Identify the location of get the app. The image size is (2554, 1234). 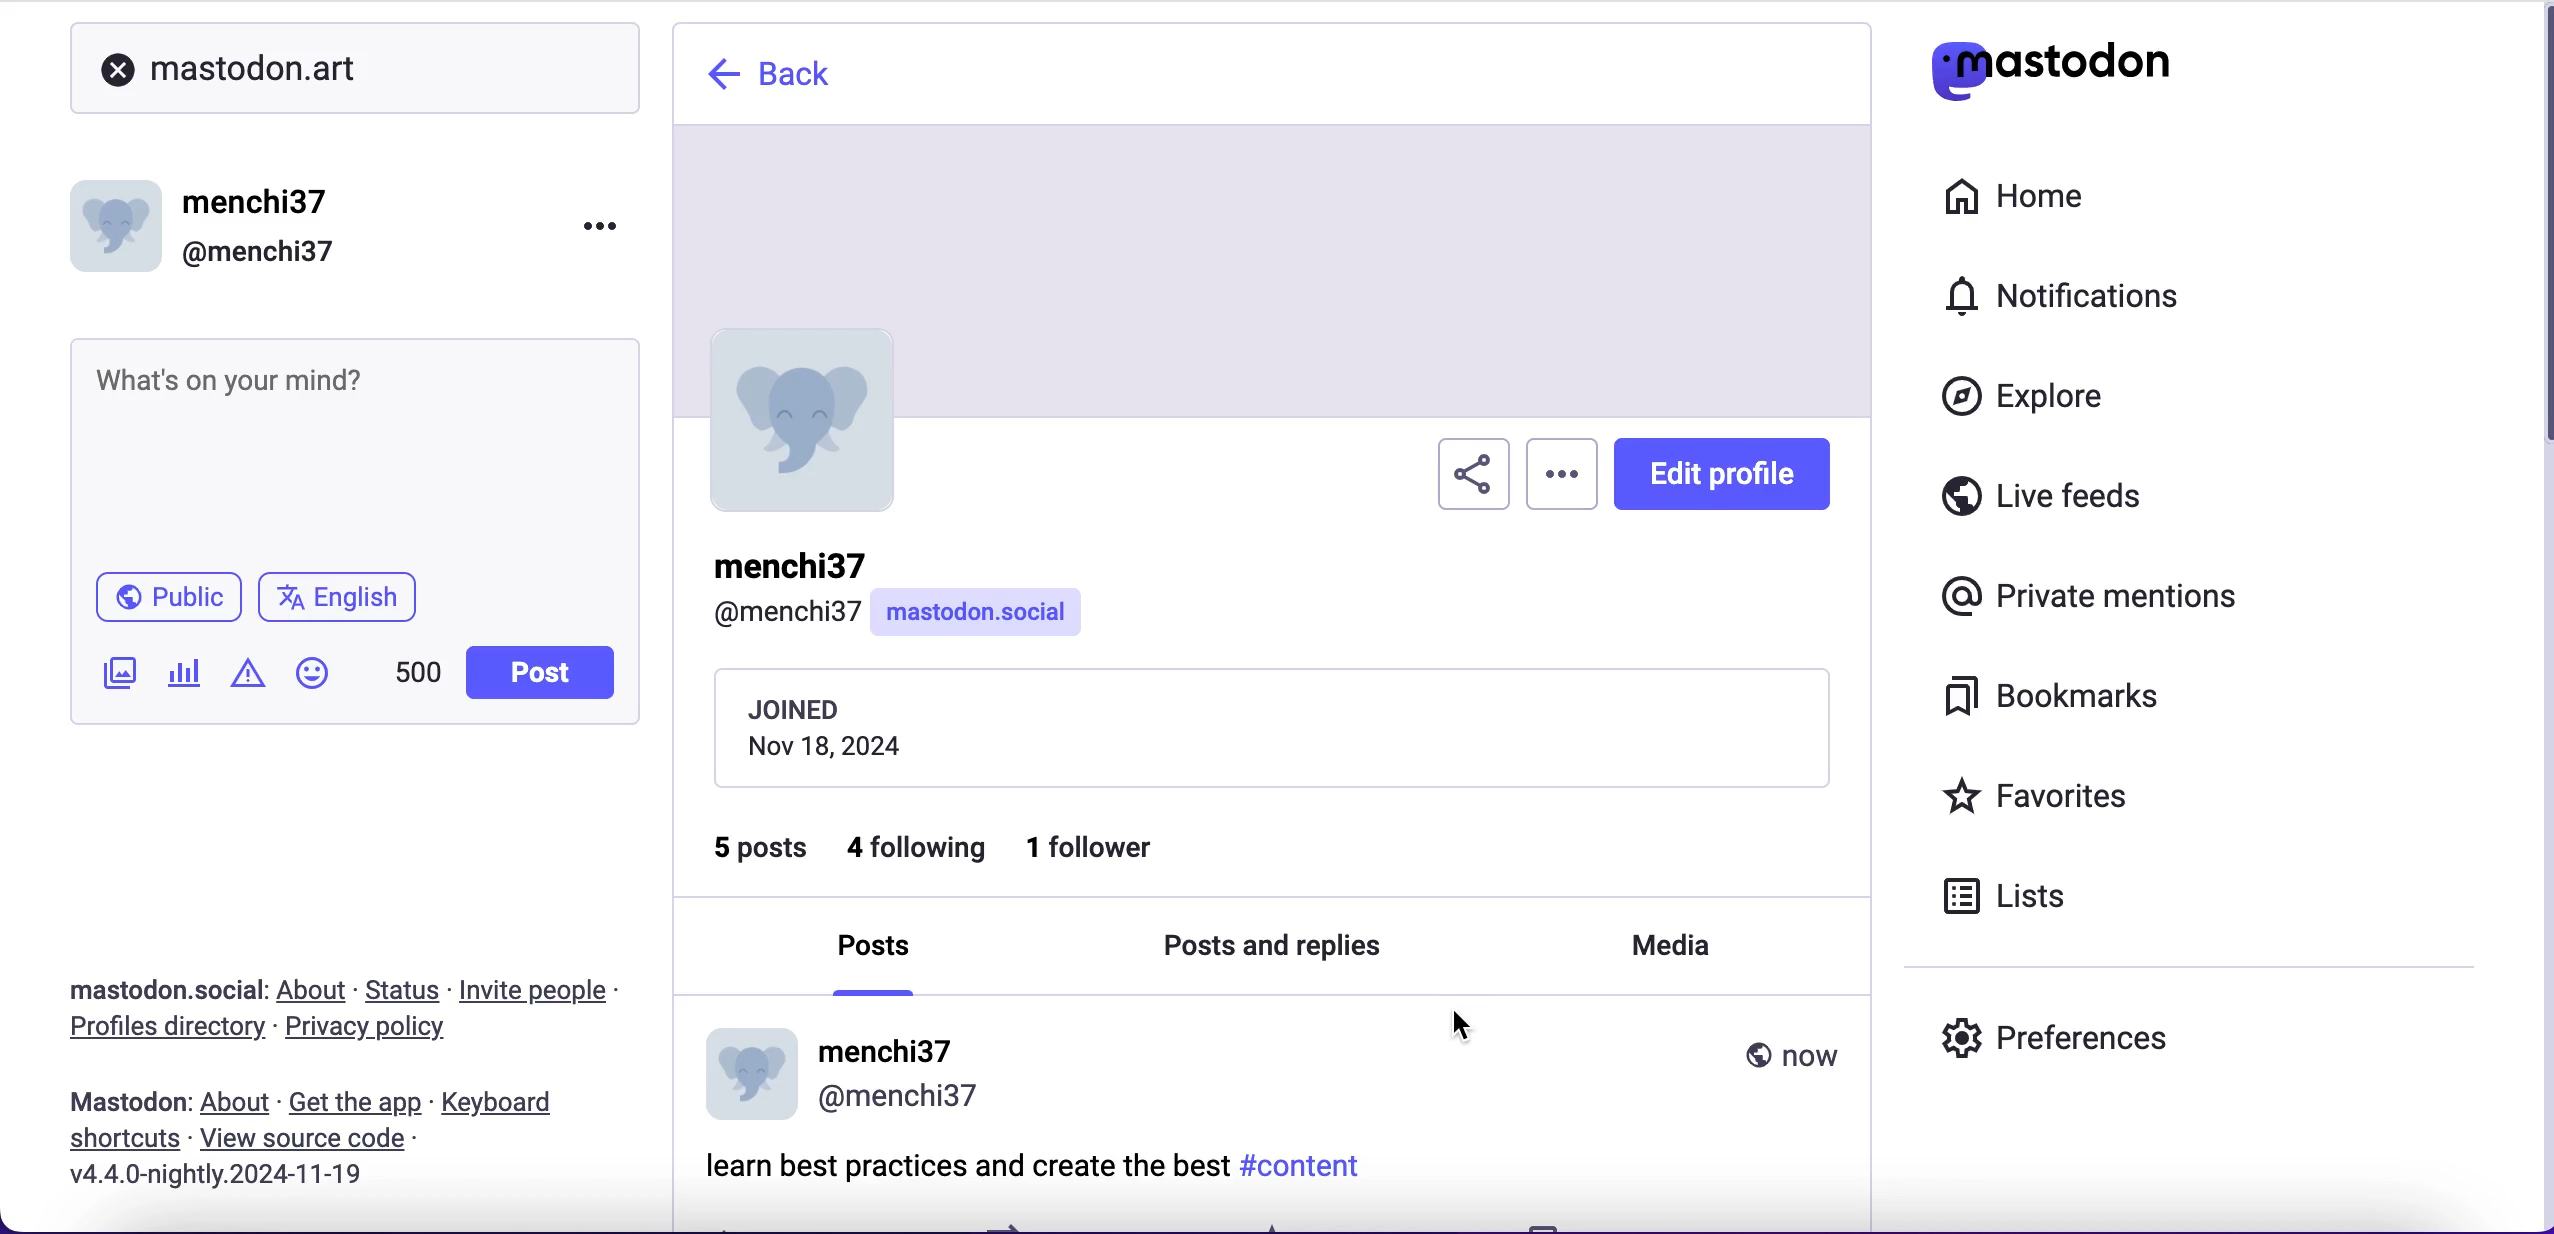
(356, 1103).